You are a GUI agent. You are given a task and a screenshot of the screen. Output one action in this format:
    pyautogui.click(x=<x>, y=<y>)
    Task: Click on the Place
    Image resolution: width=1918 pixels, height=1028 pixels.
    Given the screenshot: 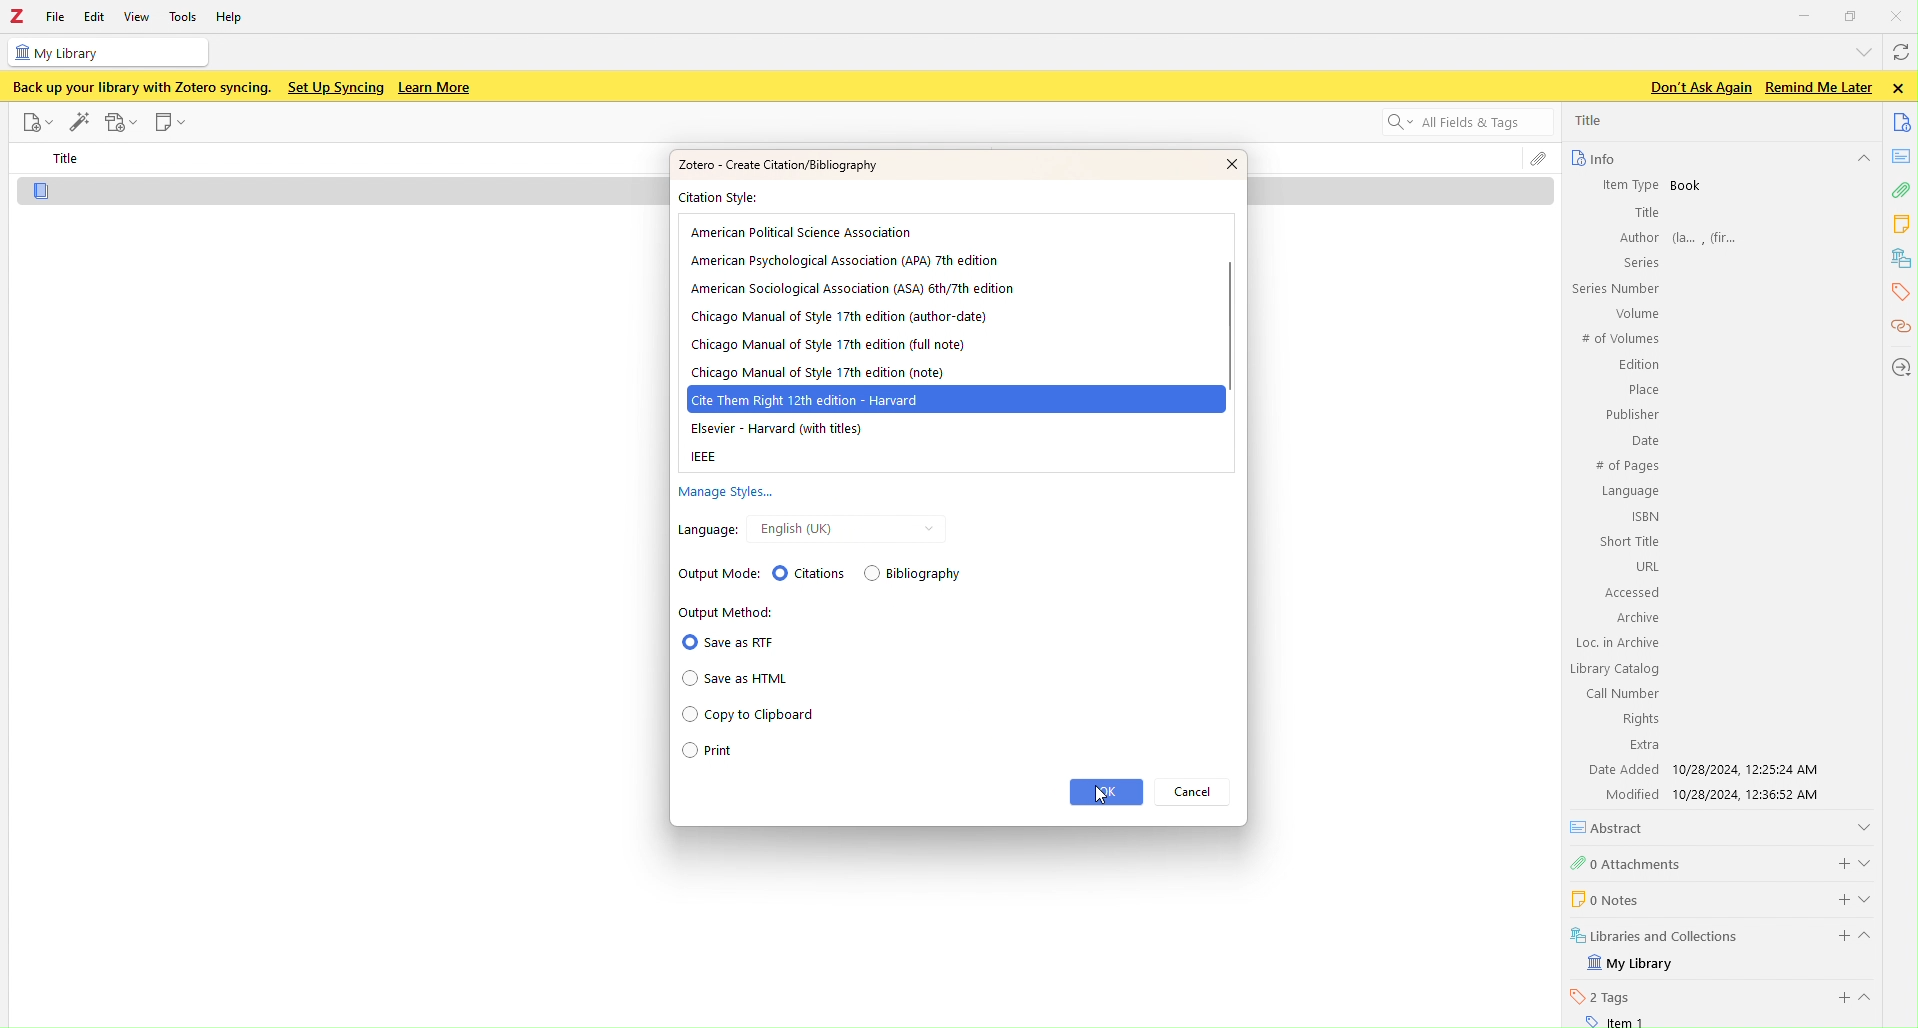 What is the action you would take?
    pyautogui.click(x=1641, y=390)
    